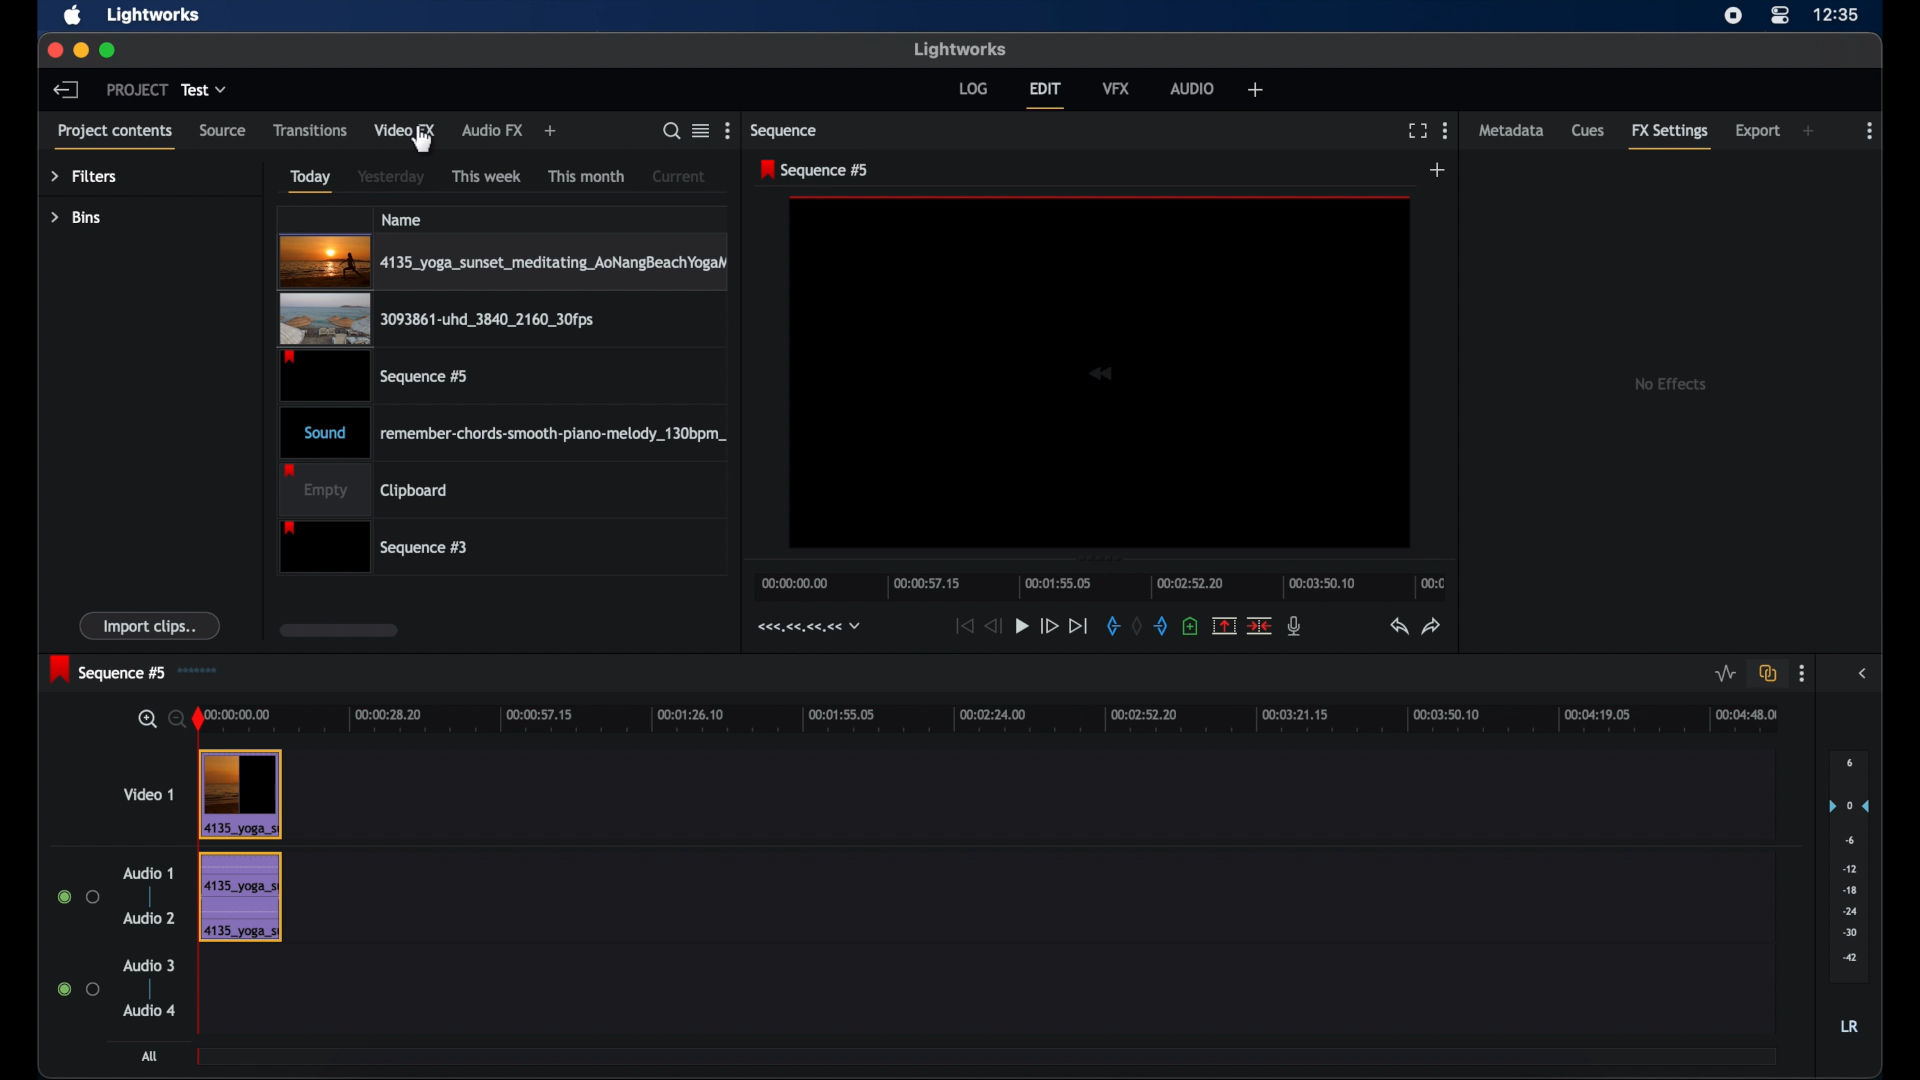 This screenshot has width=1920, height=1080. What do you see at coordinates (1667, 385) in the screenshot?
I see `no effects` at bounding box center [1667, 385].